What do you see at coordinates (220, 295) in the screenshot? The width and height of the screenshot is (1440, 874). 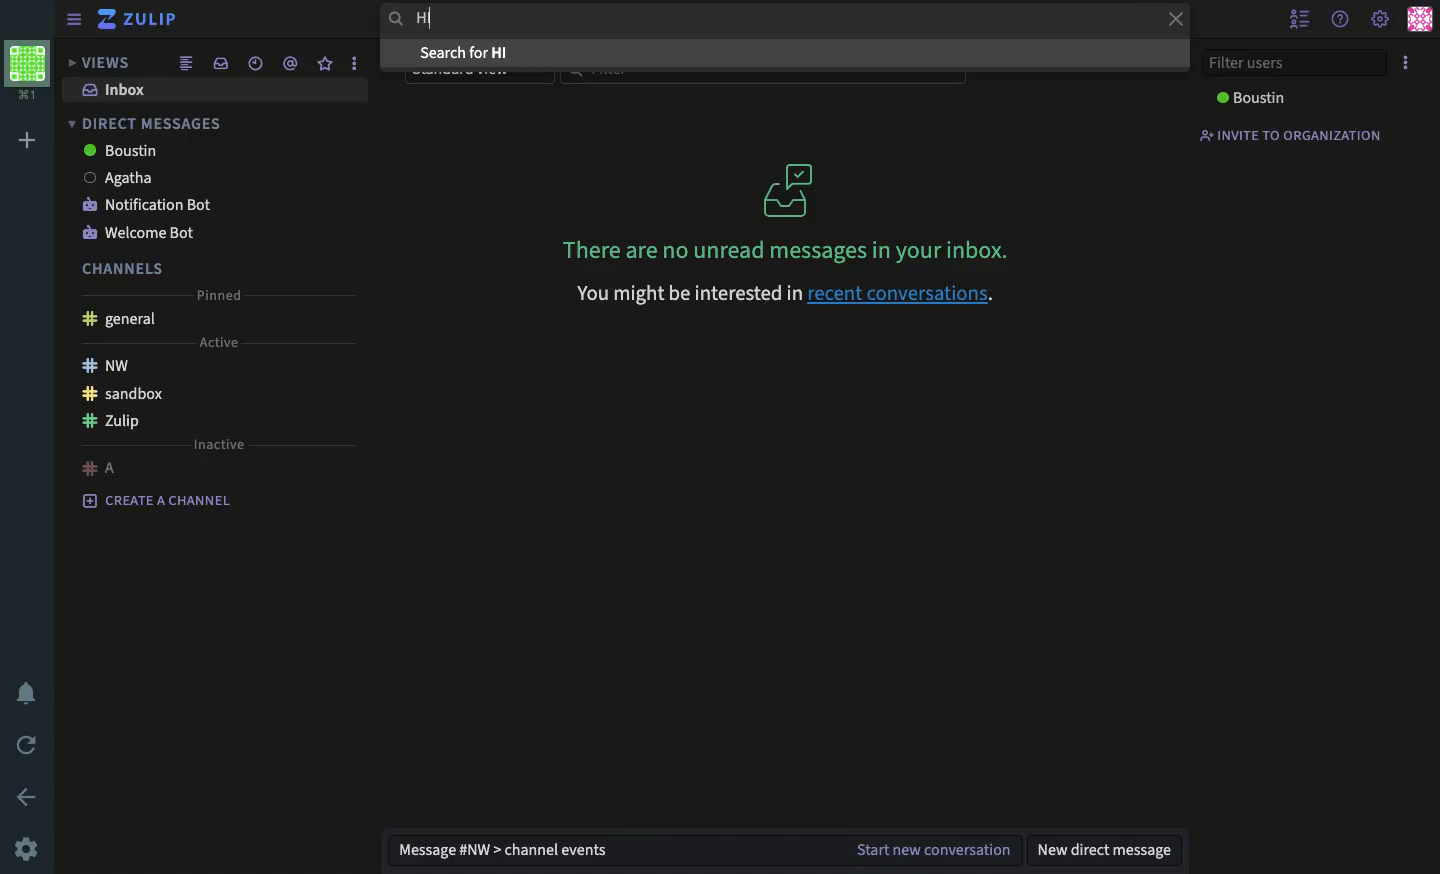 I see `pinned` at bounding box center [220, 295].